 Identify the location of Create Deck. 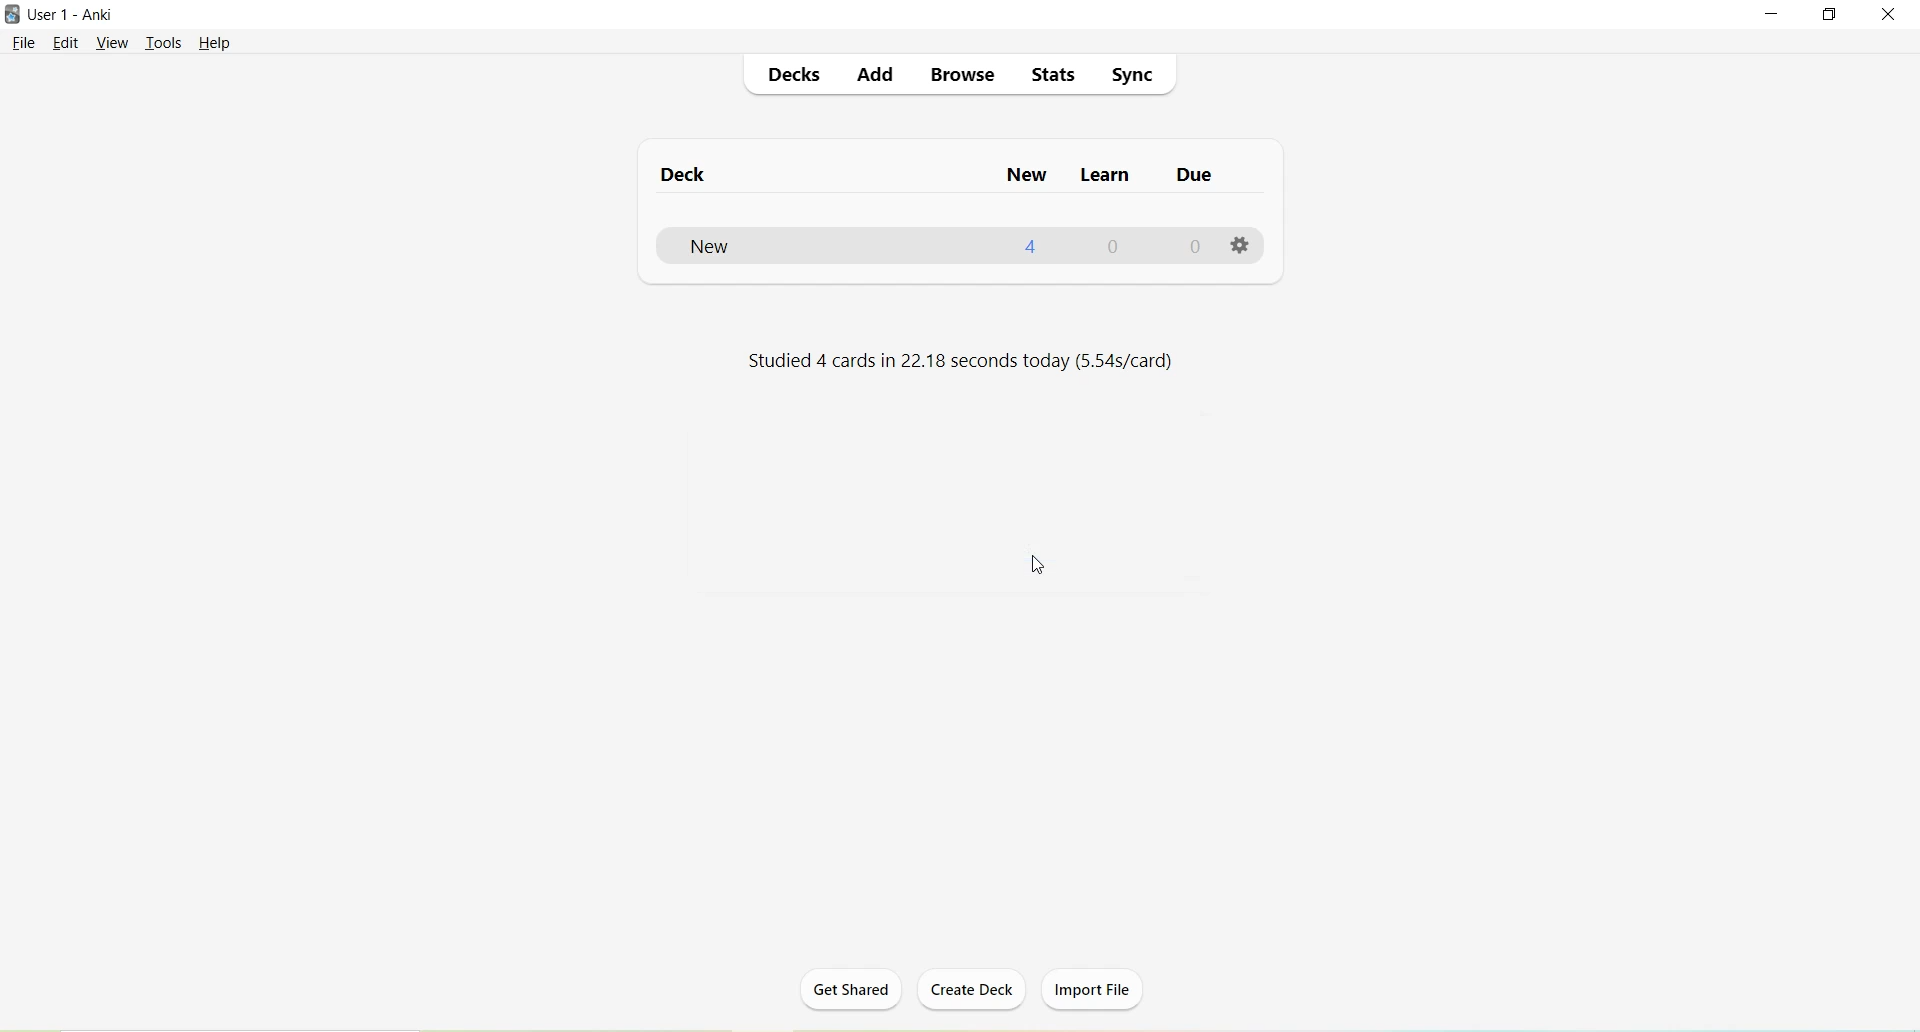
(973, 991).